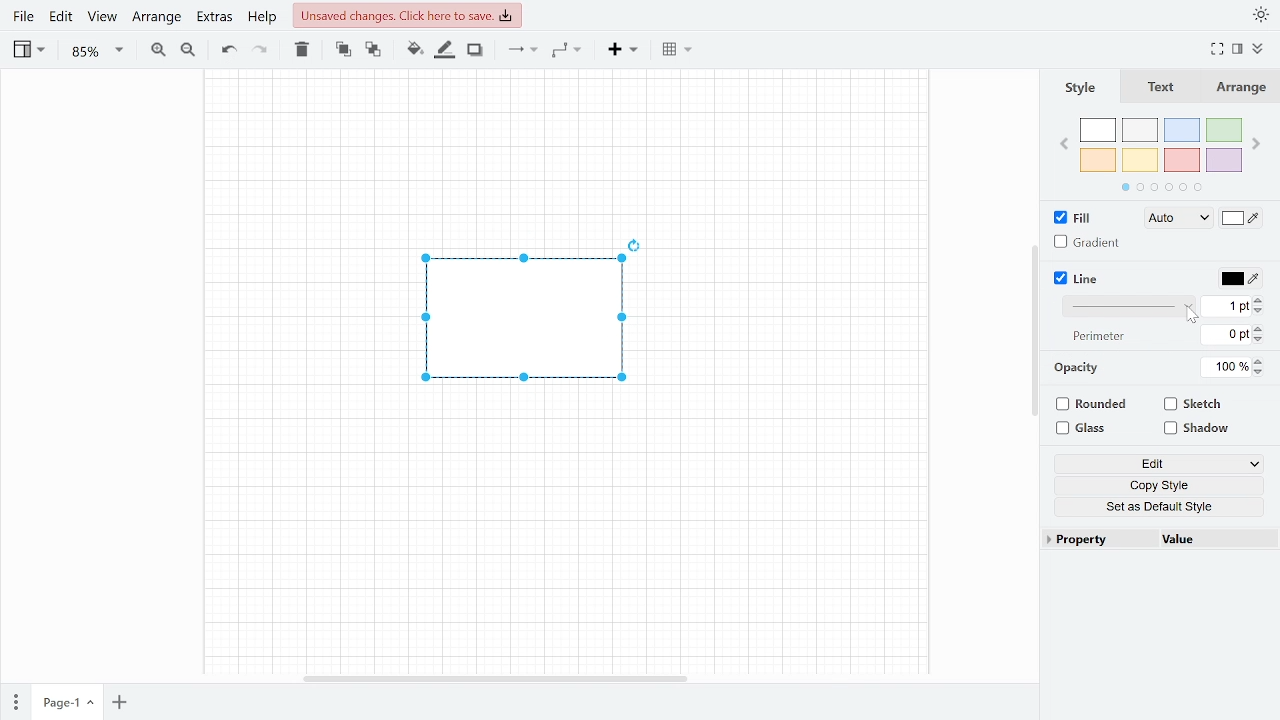  Describe the element at coordinates (446, 50) in the screenshot. I see `Fill line` at that location.